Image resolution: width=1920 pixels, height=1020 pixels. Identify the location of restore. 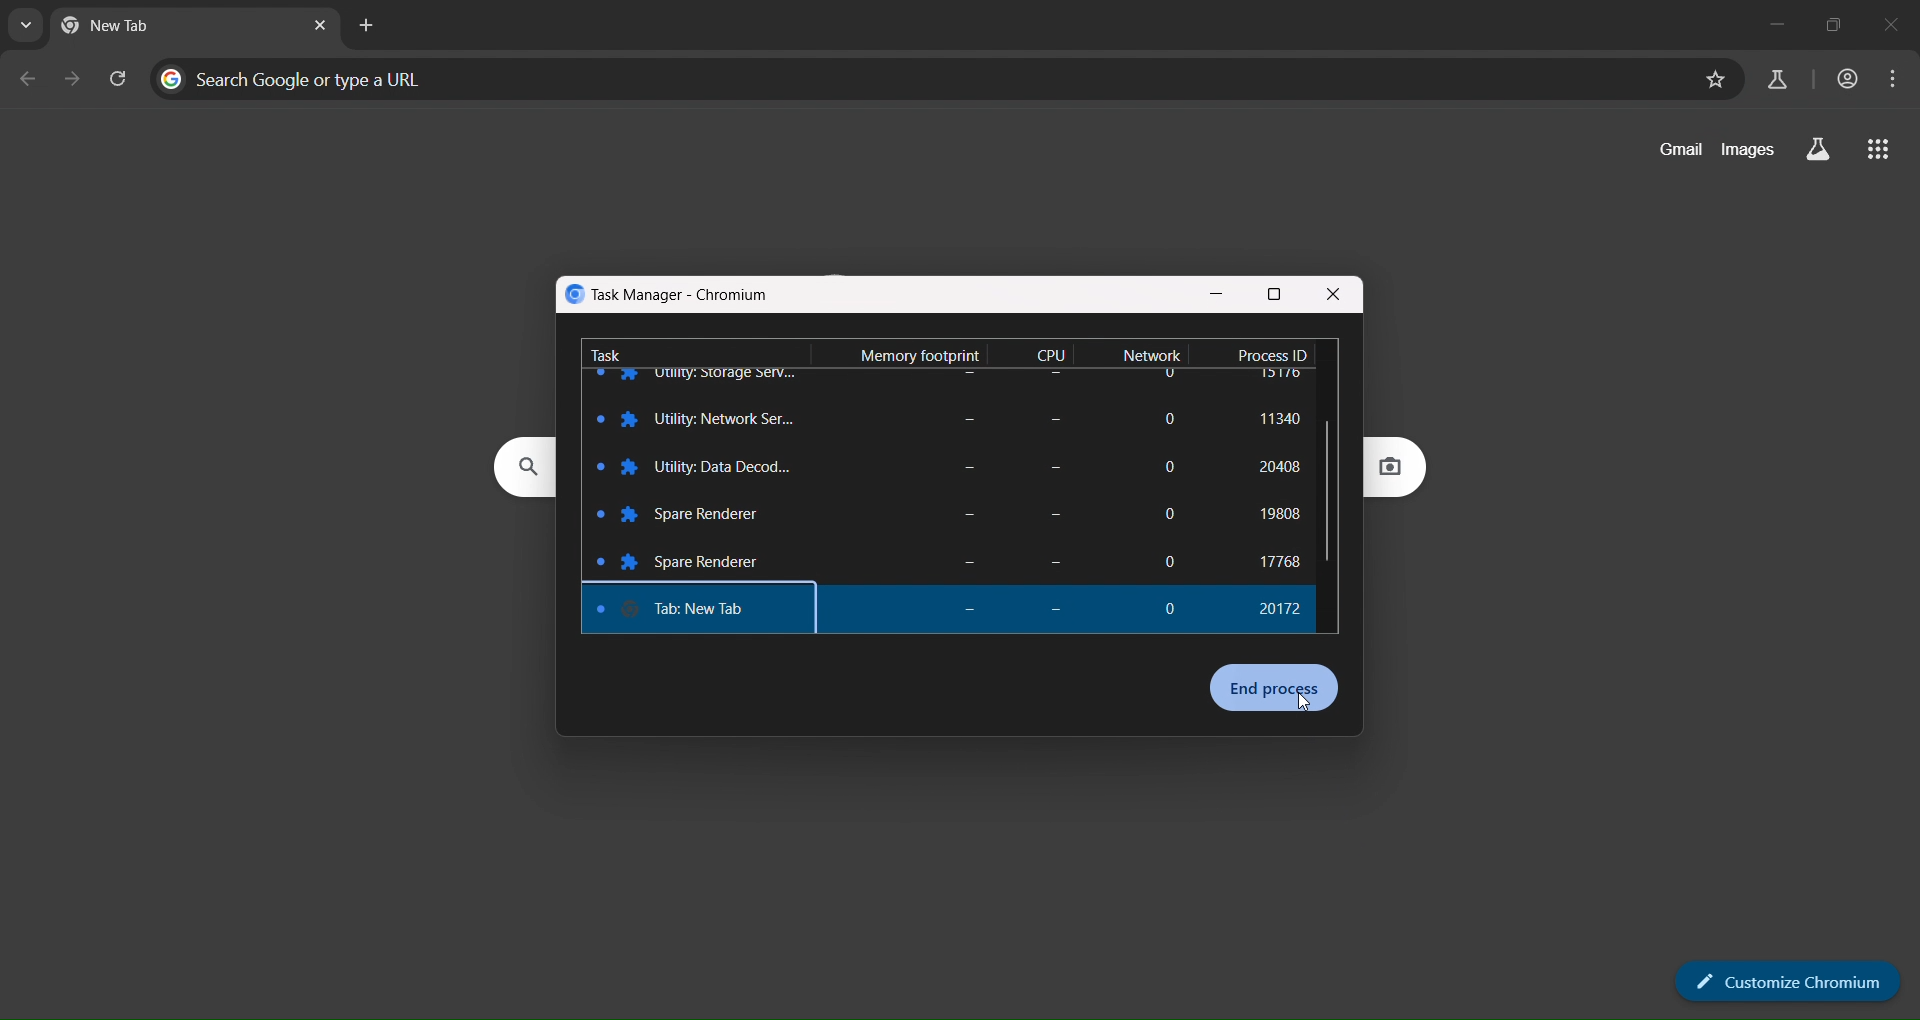
(1277, 294).